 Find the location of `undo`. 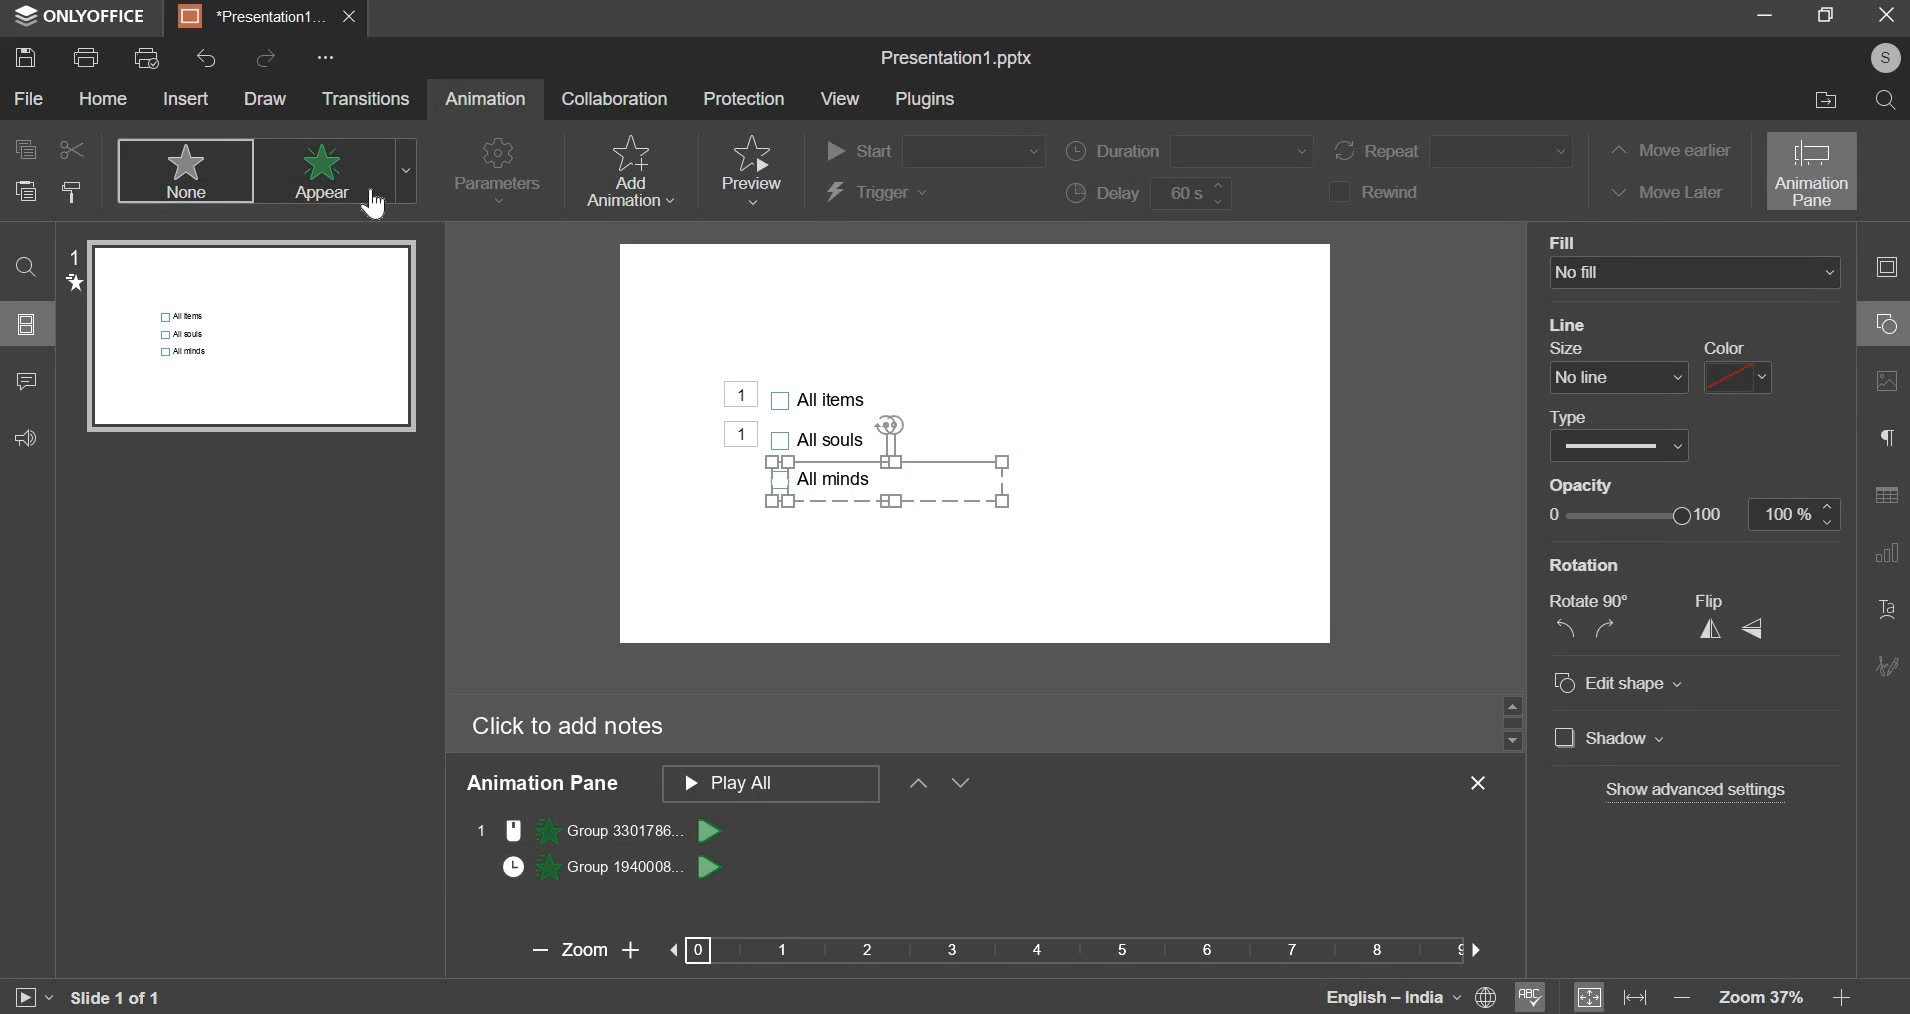

undo is located at coordinates (206, 59).